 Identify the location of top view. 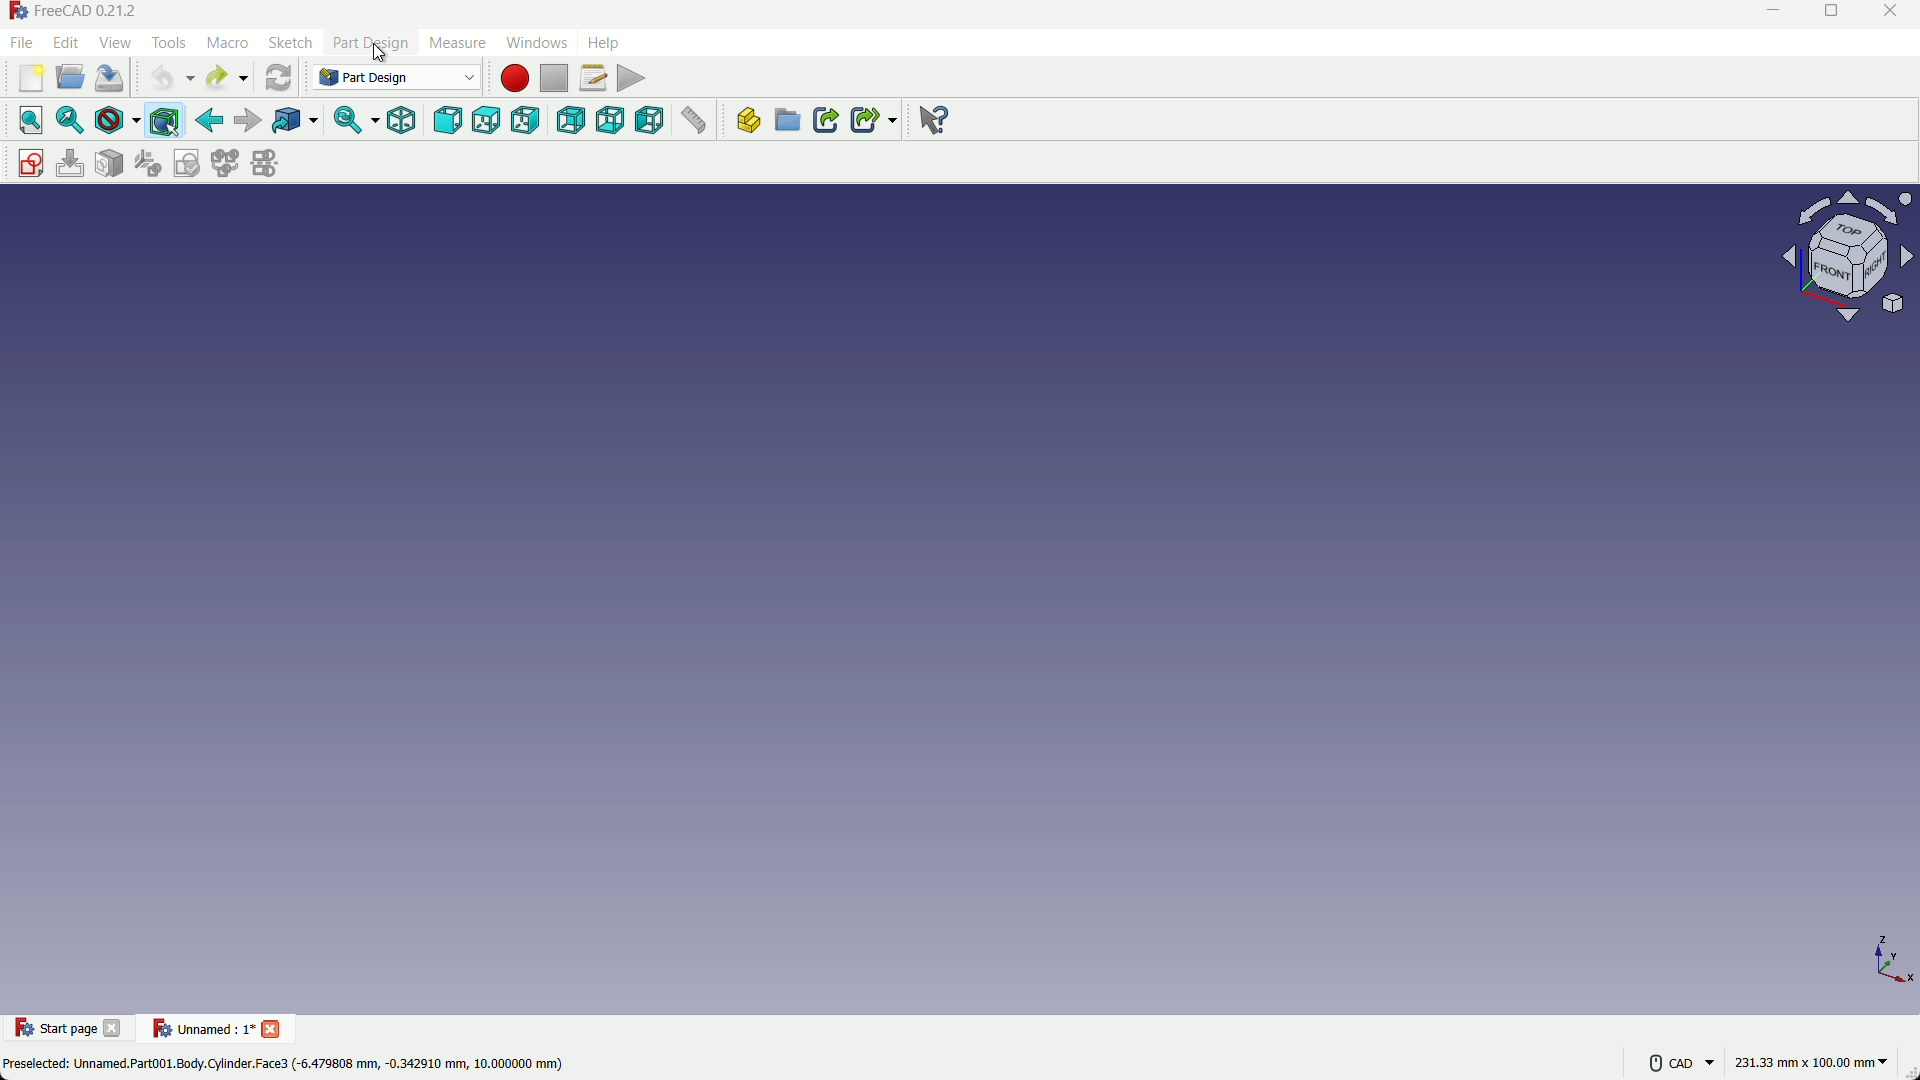
(487, 120).